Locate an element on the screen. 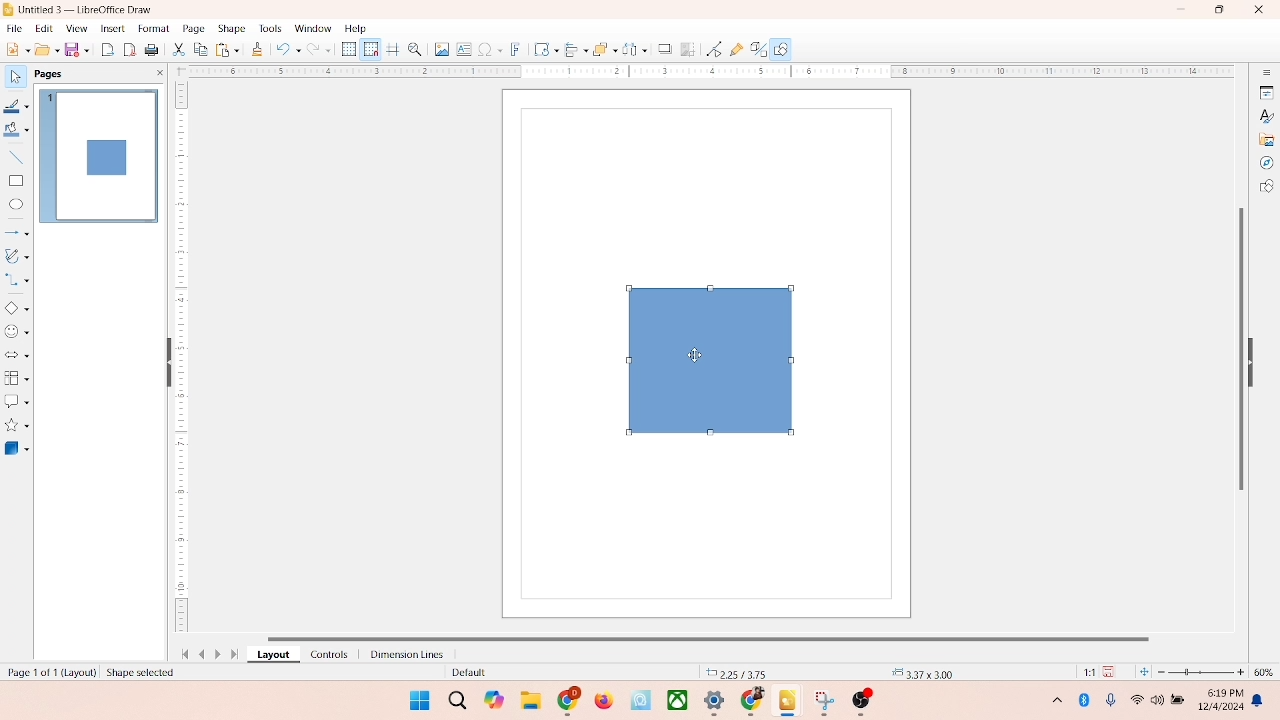  shapes is located at coordinates (1266, 188).